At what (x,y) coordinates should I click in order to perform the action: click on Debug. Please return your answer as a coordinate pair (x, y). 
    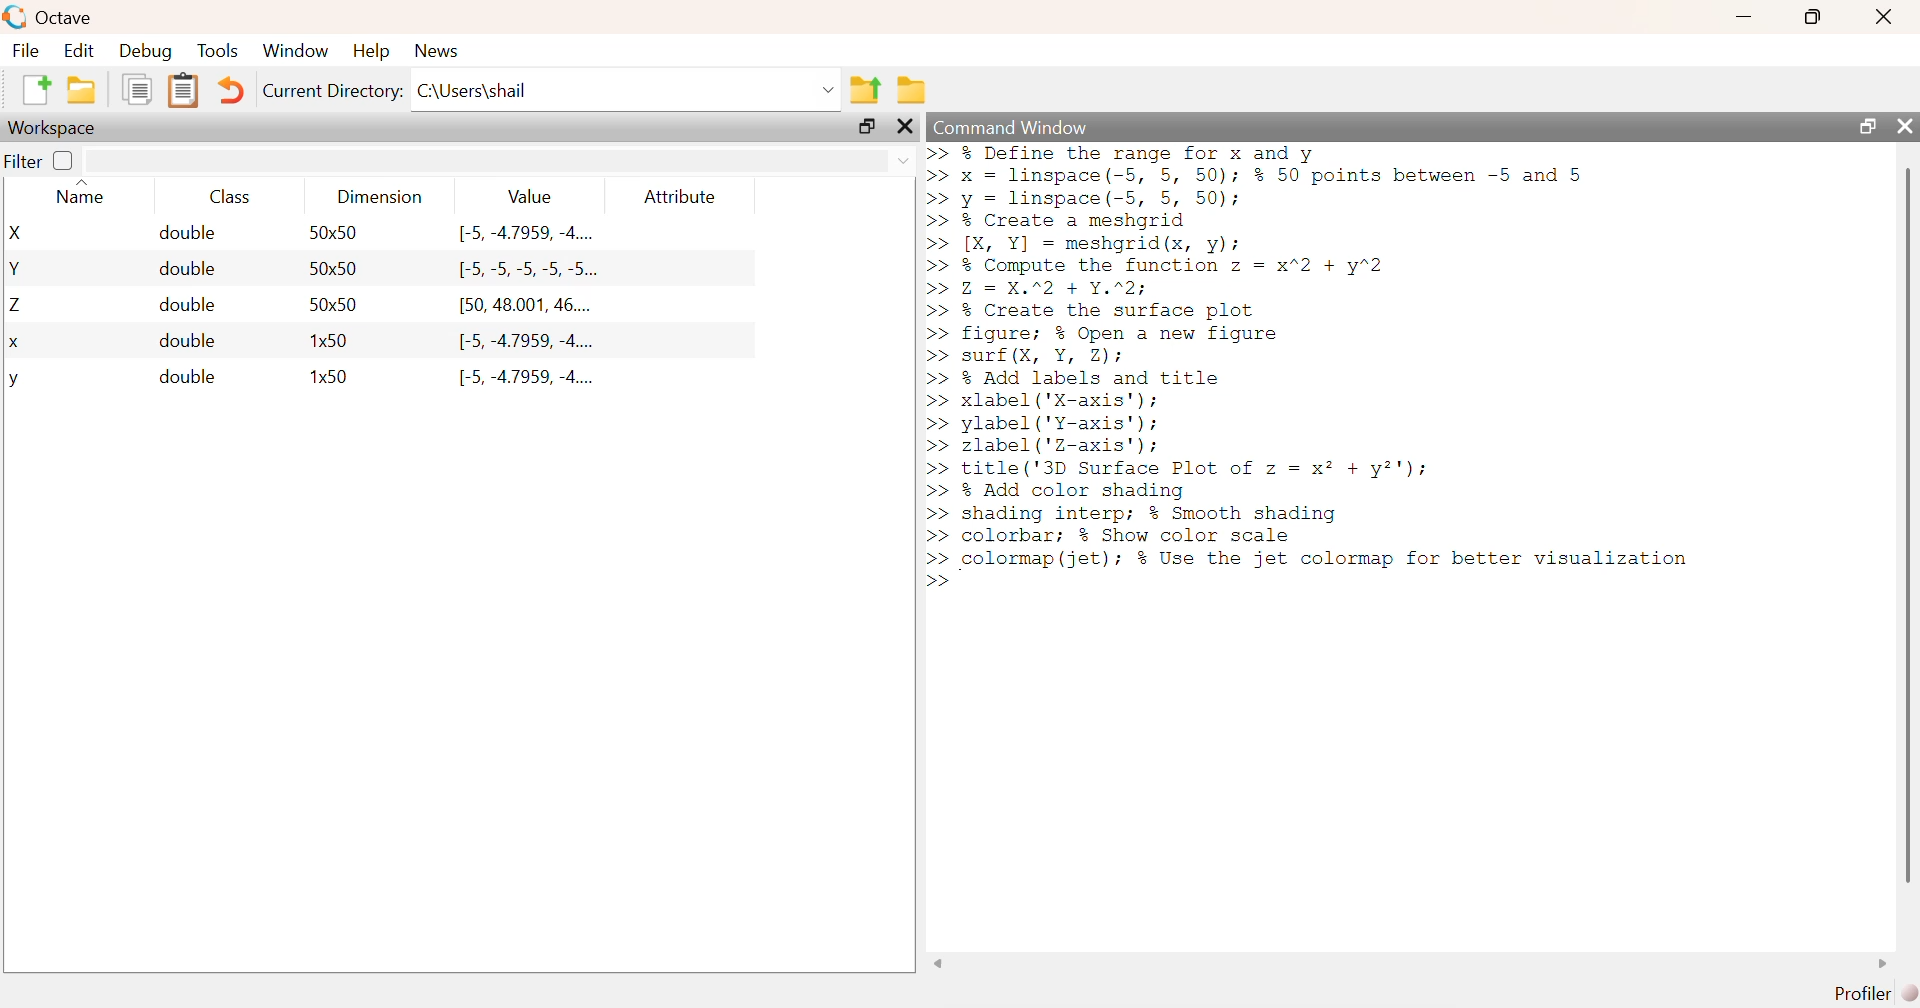
    Looking at the image, I should click on (146, 50).